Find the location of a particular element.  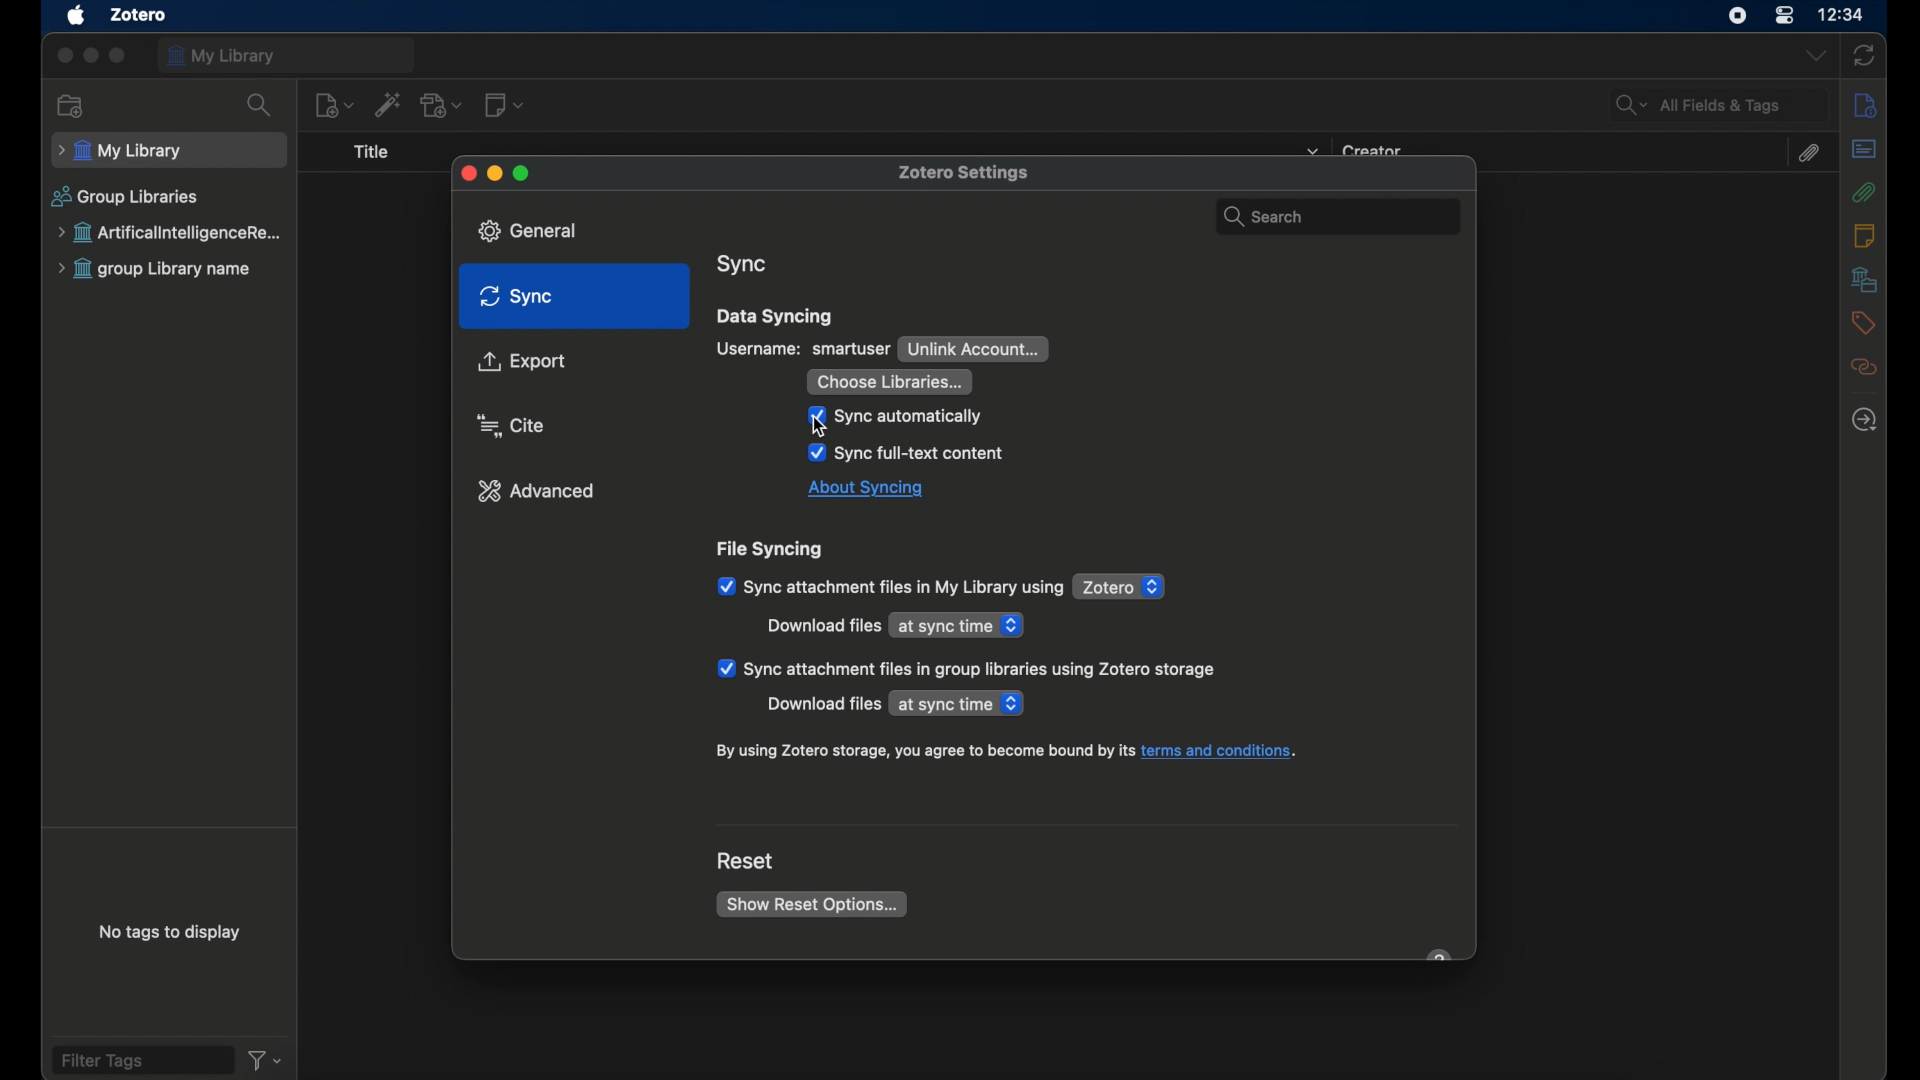

maximize is located at coordinates (523, 172).